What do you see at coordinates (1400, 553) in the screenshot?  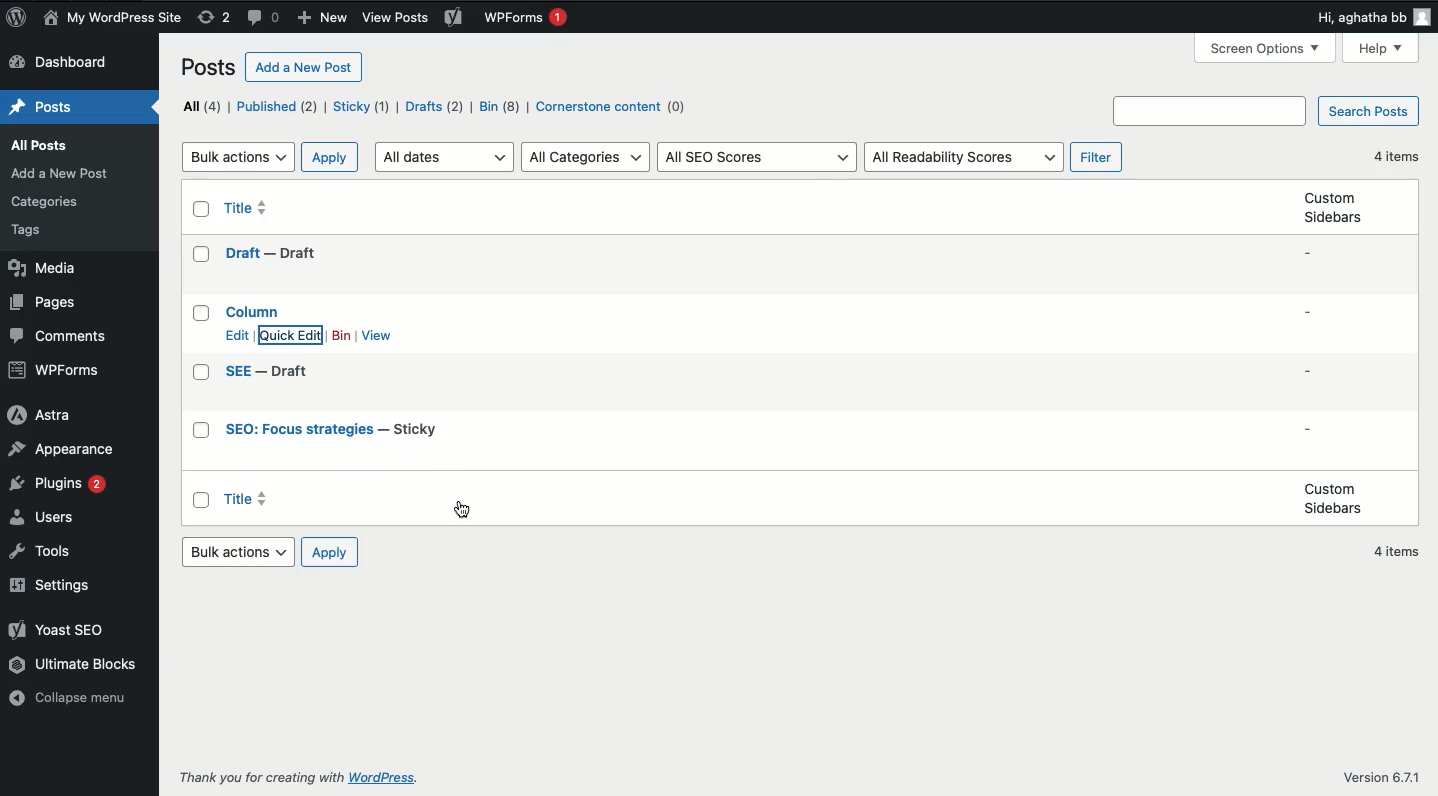 I see `4 times` at bounding box center [1400, 553].